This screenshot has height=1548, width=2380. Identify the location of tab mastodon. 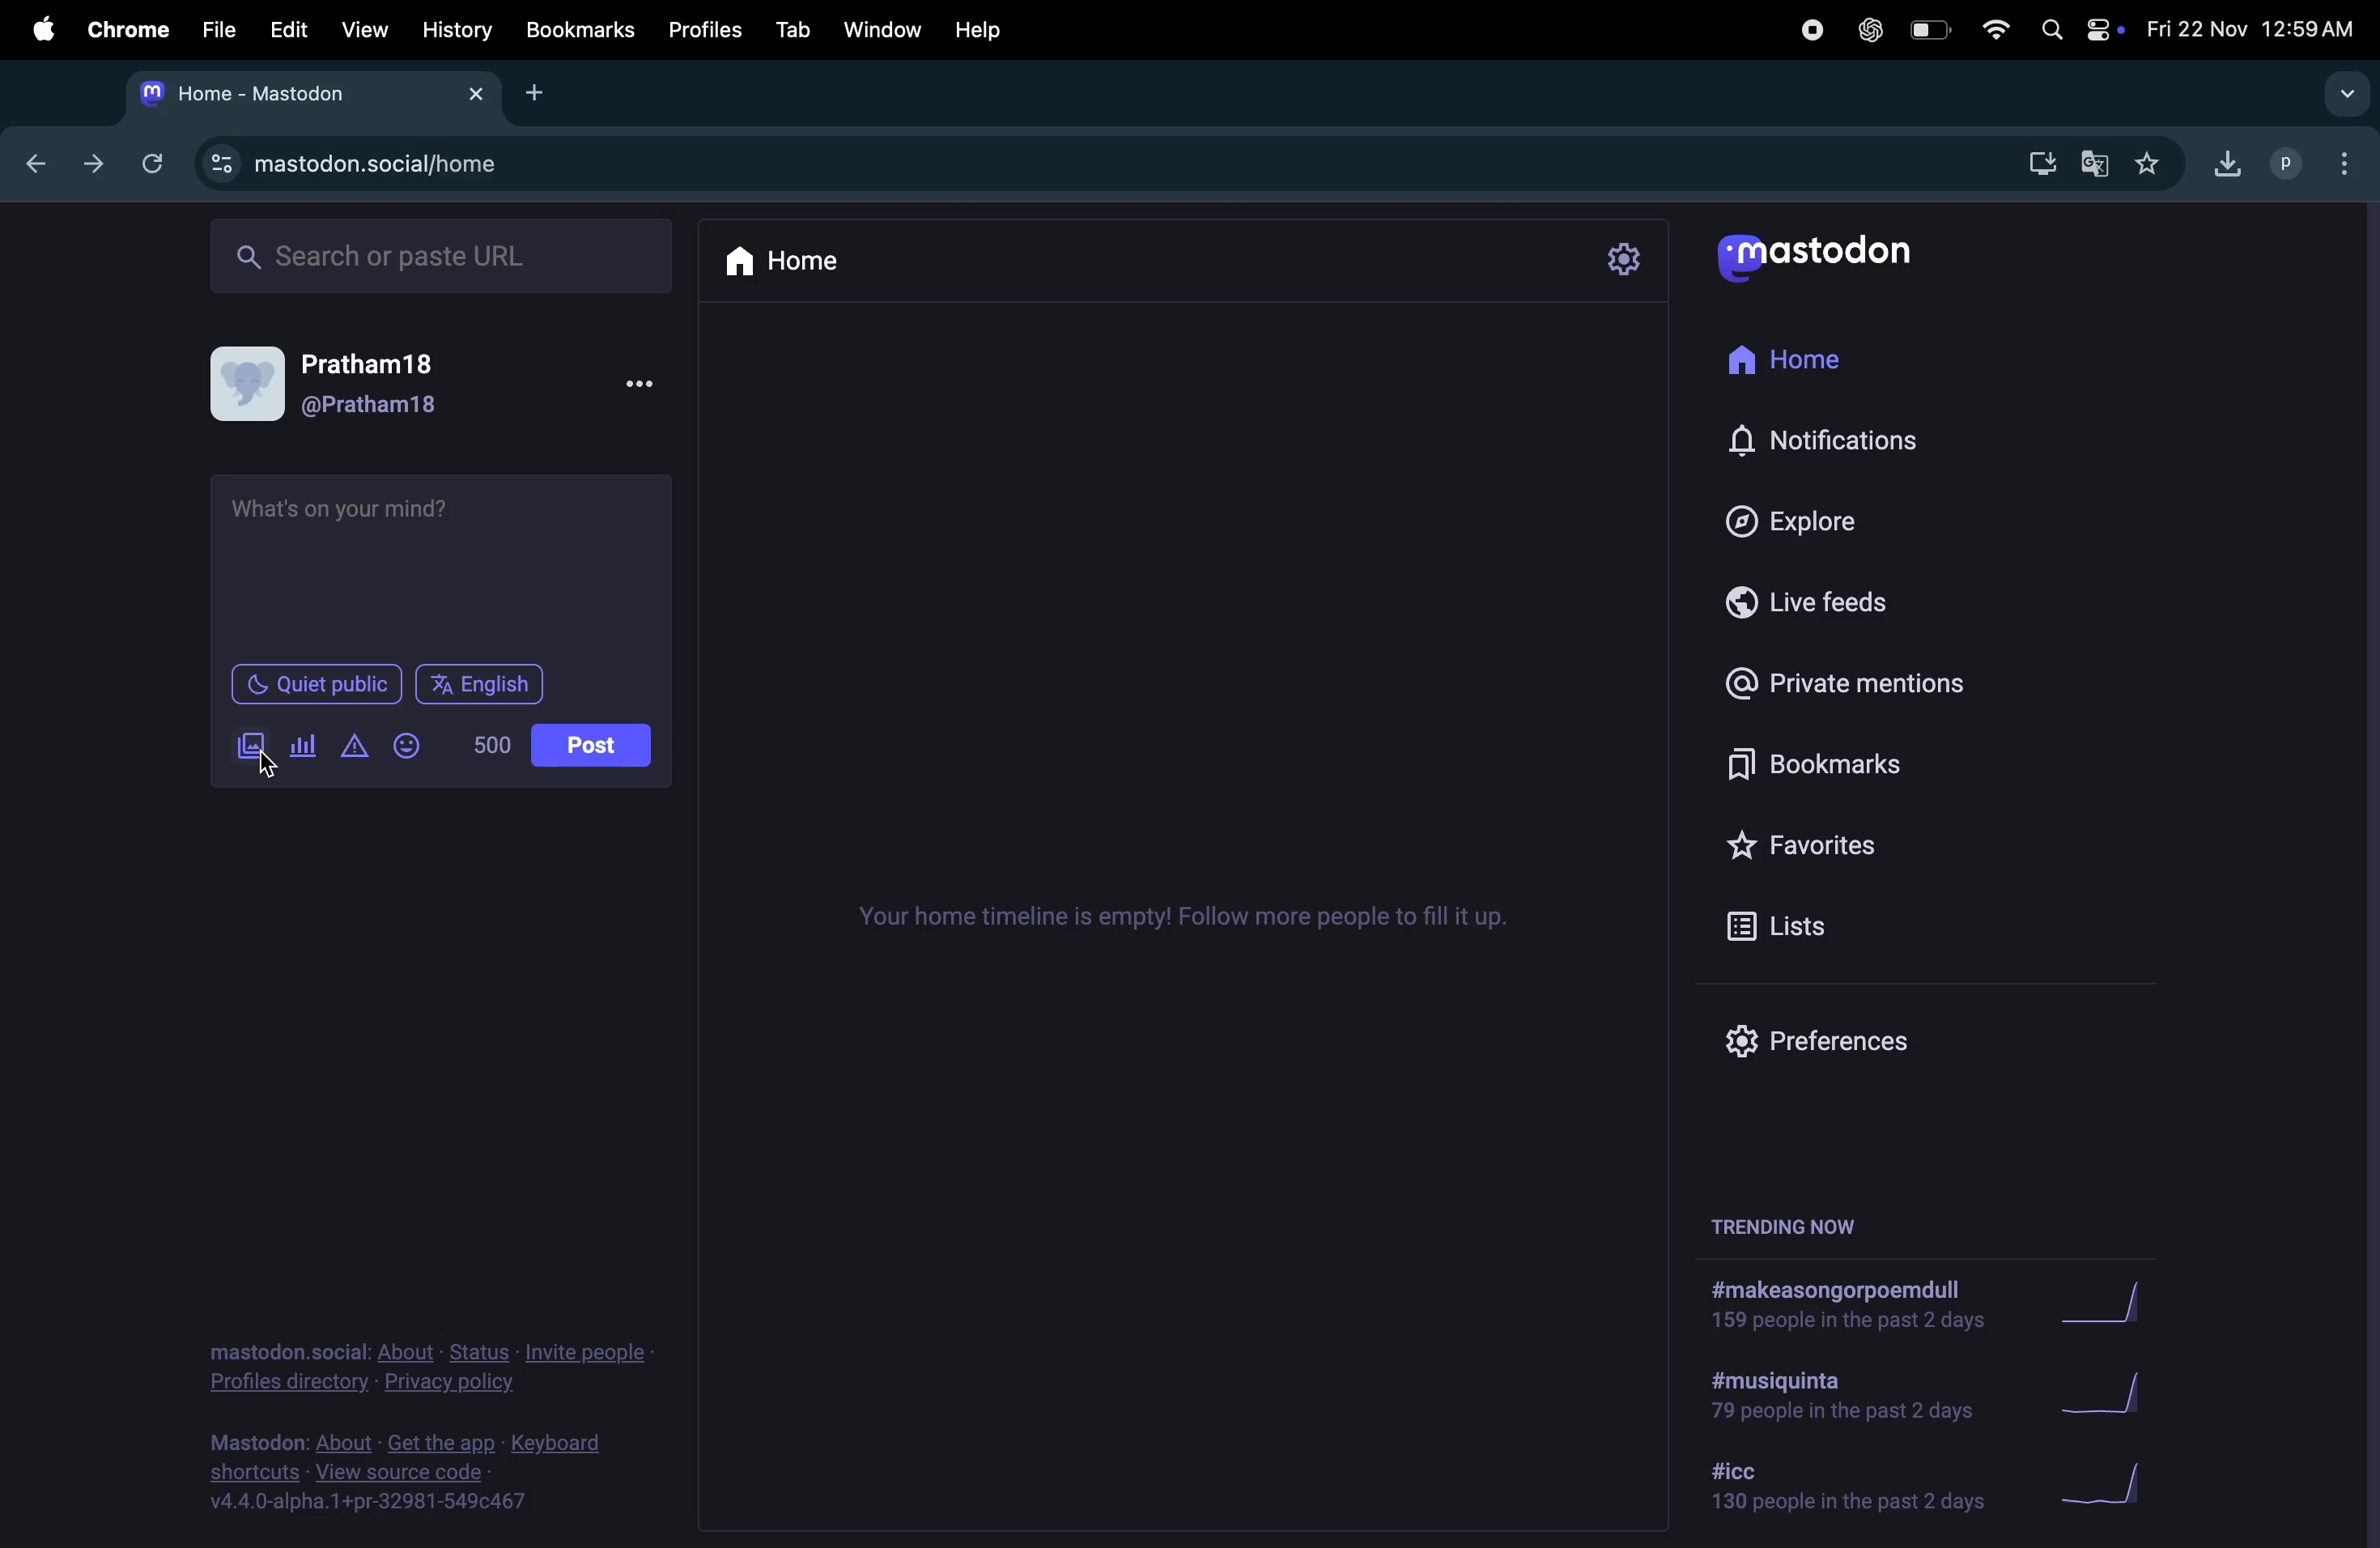
(286, 94).